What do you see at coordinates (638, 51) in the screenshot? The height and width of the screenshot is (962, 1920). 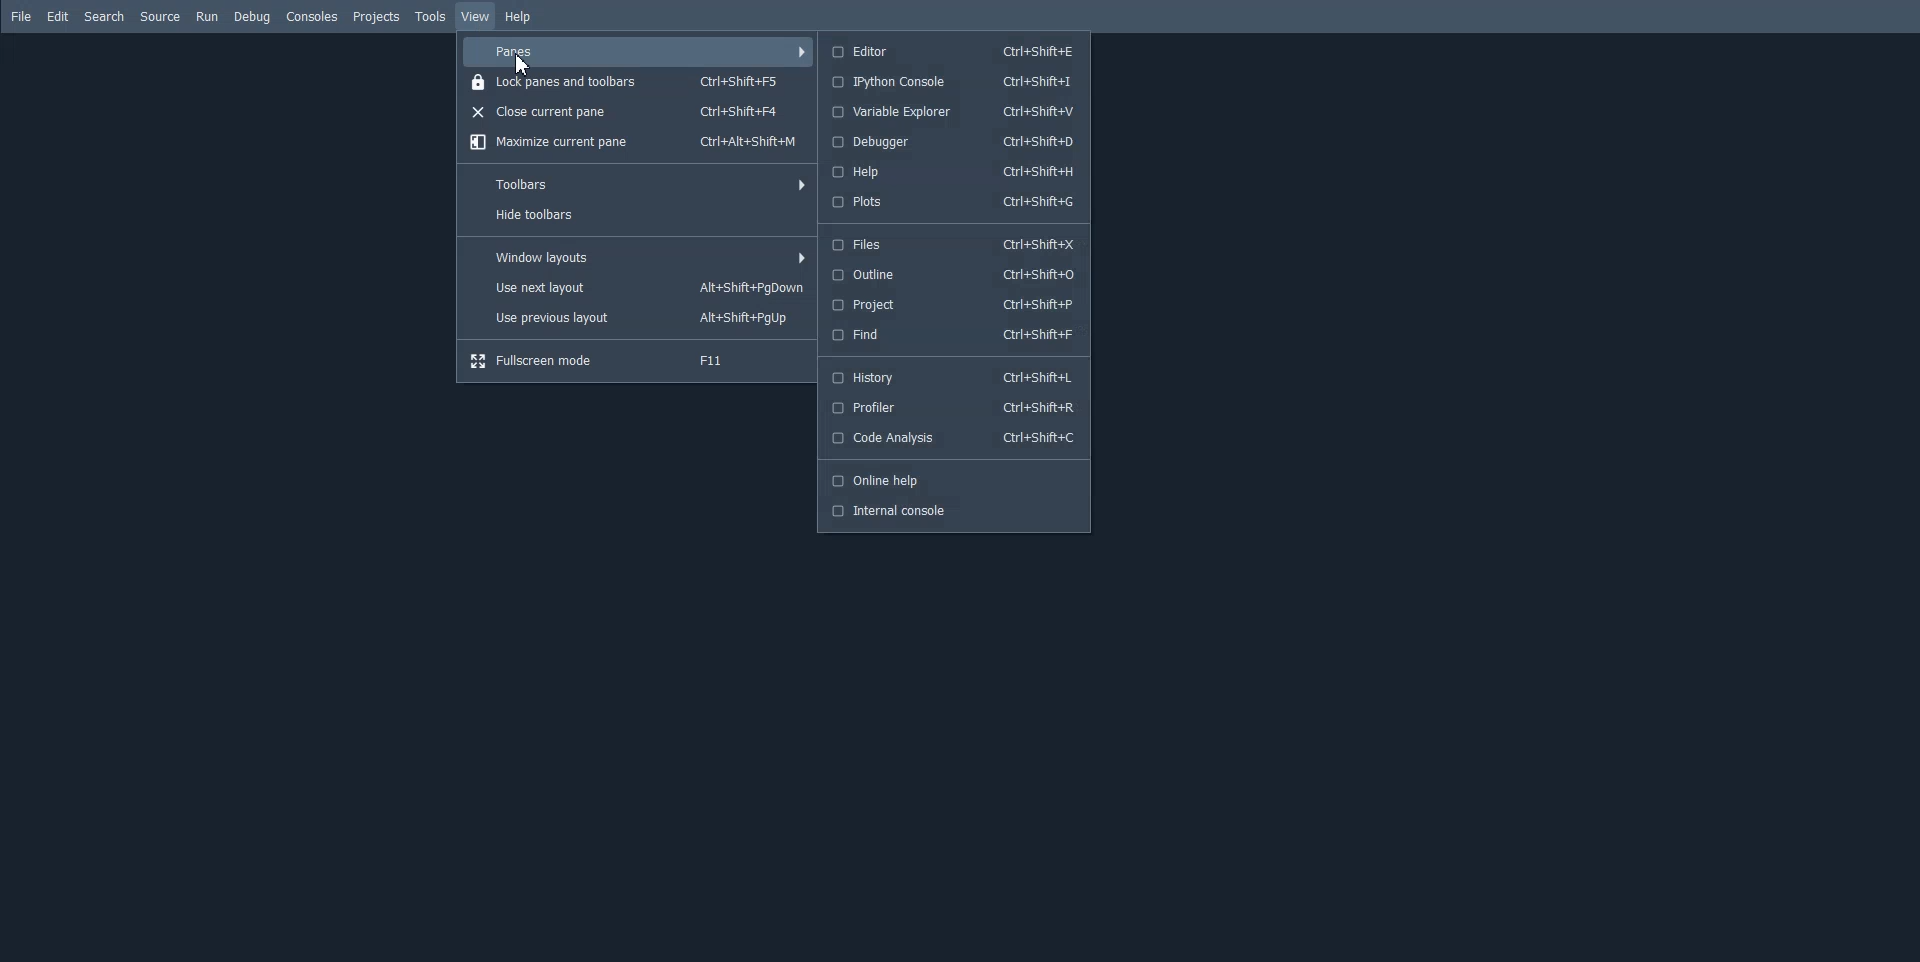 I see `Panes` at bounding box center [638, 51].